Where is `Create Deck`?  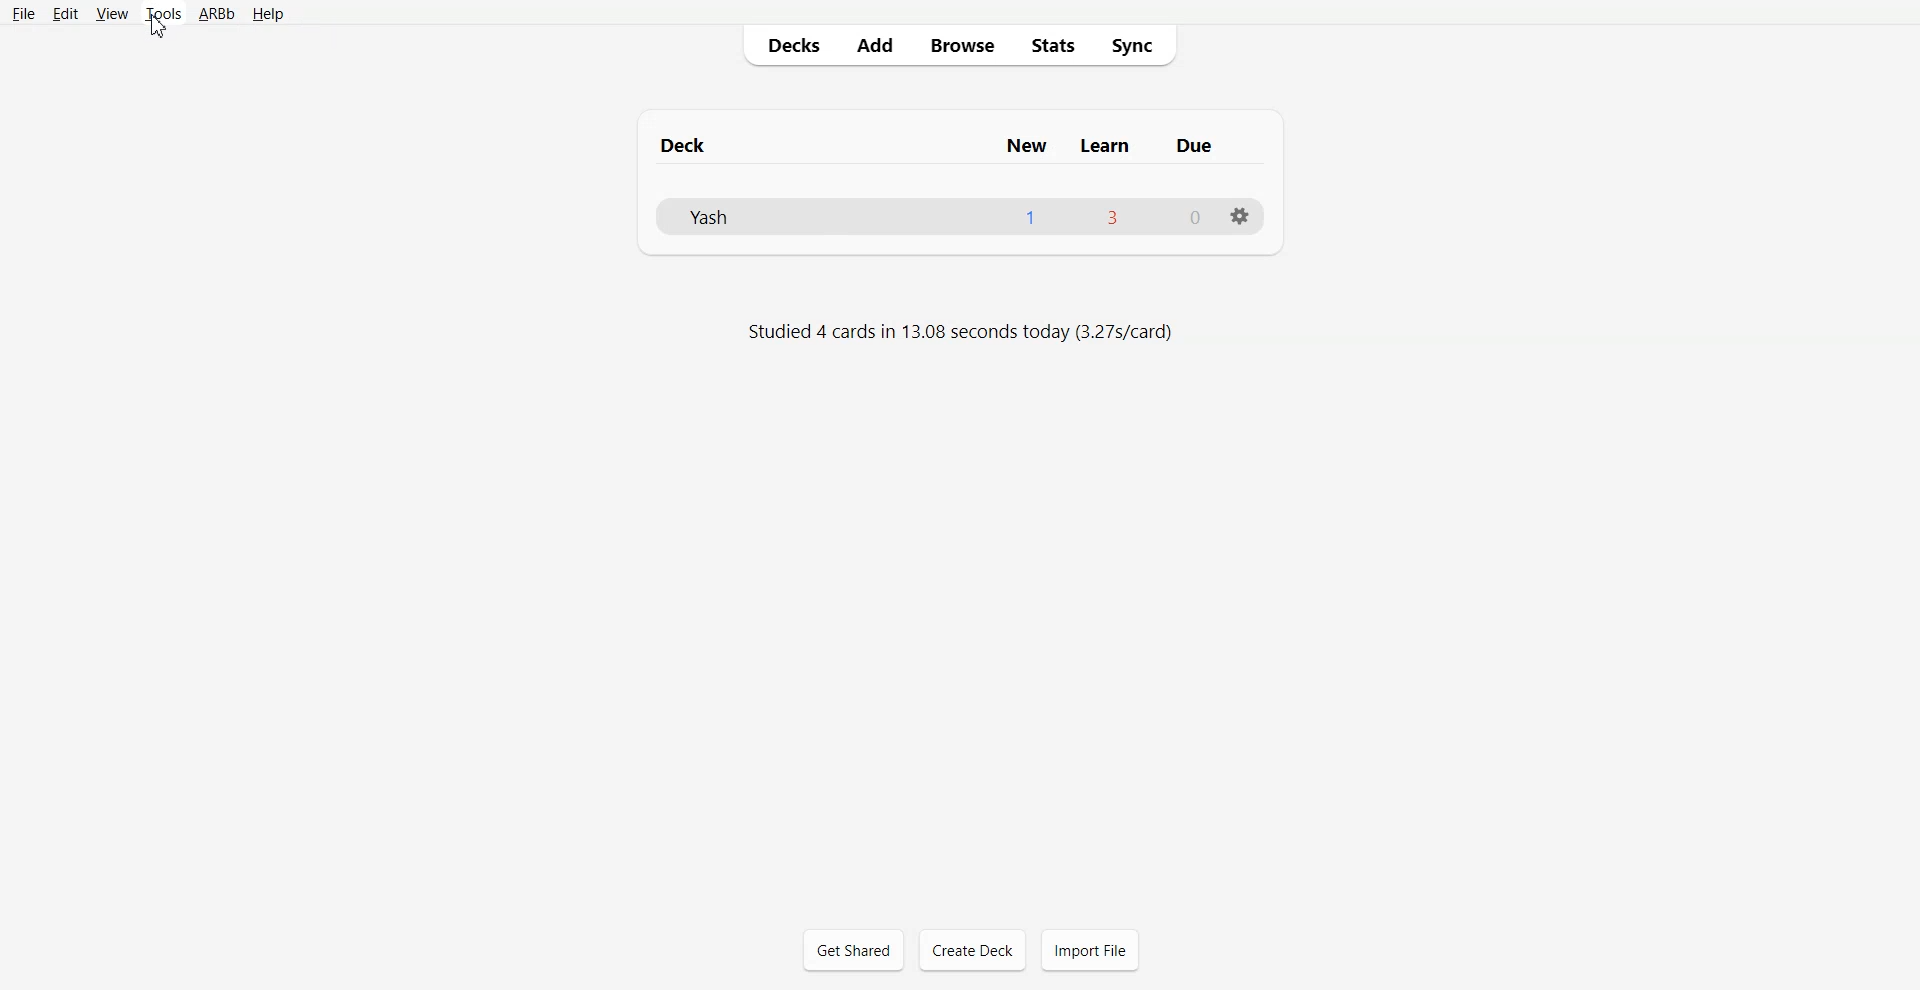 Create Deck is located at coordinates (973, 949).